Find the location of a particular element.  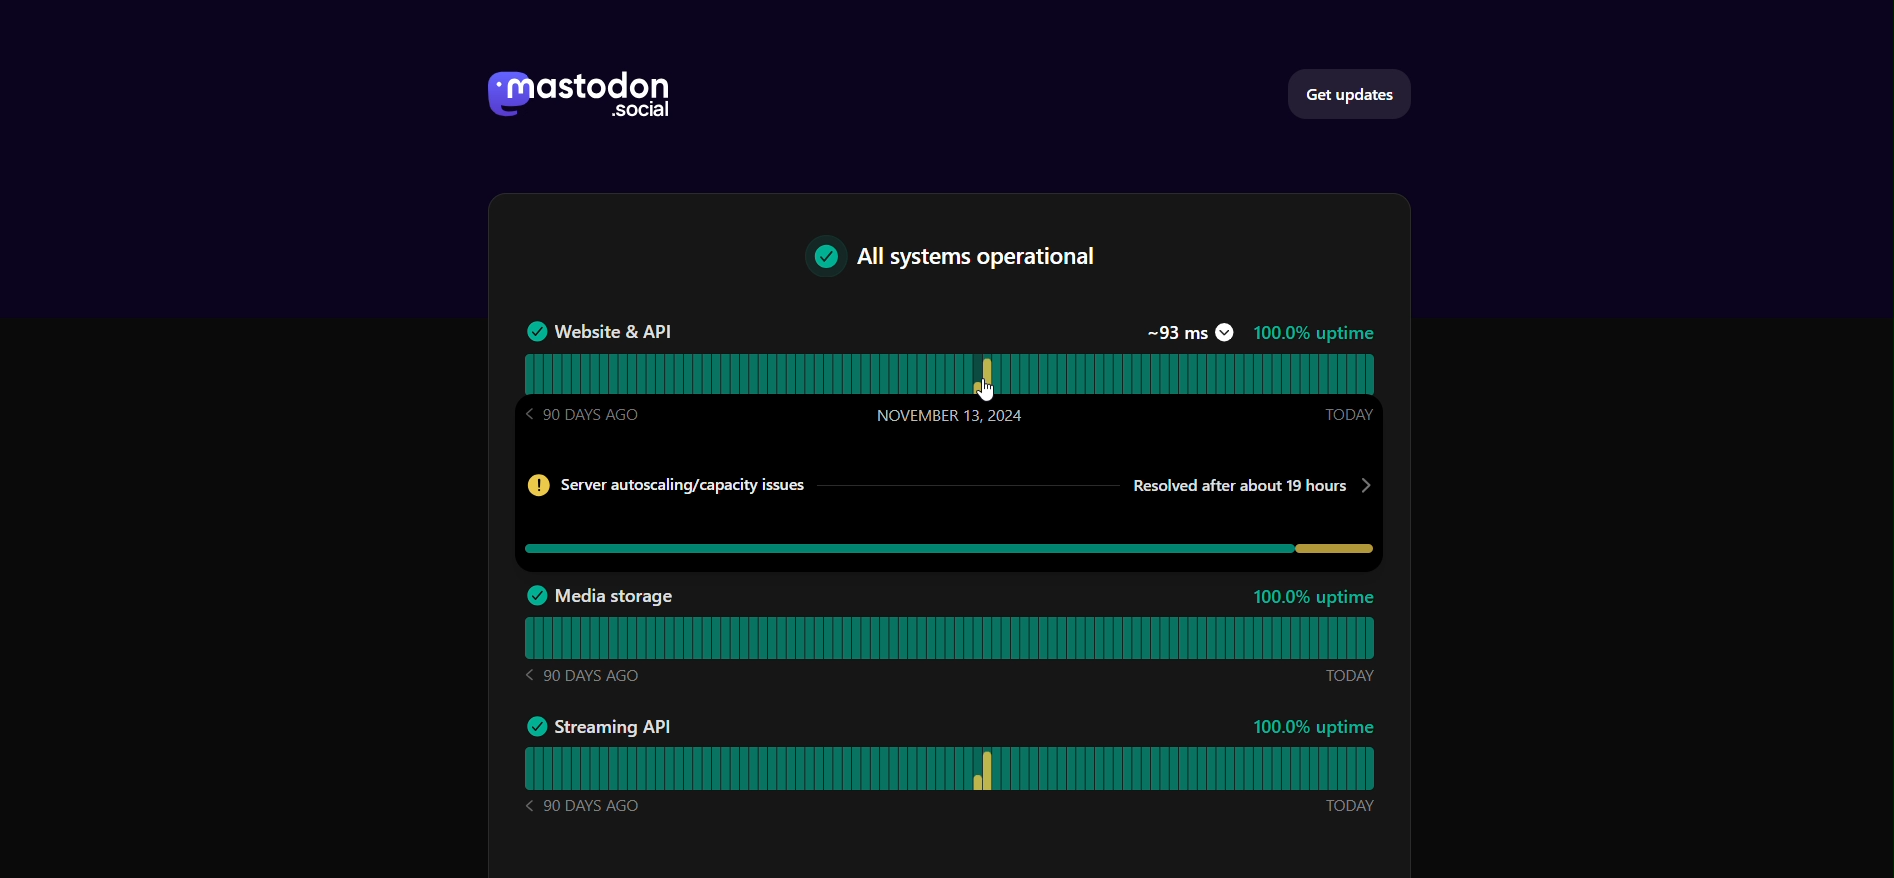

issues in Website and API is located at coordinates (952, 511).